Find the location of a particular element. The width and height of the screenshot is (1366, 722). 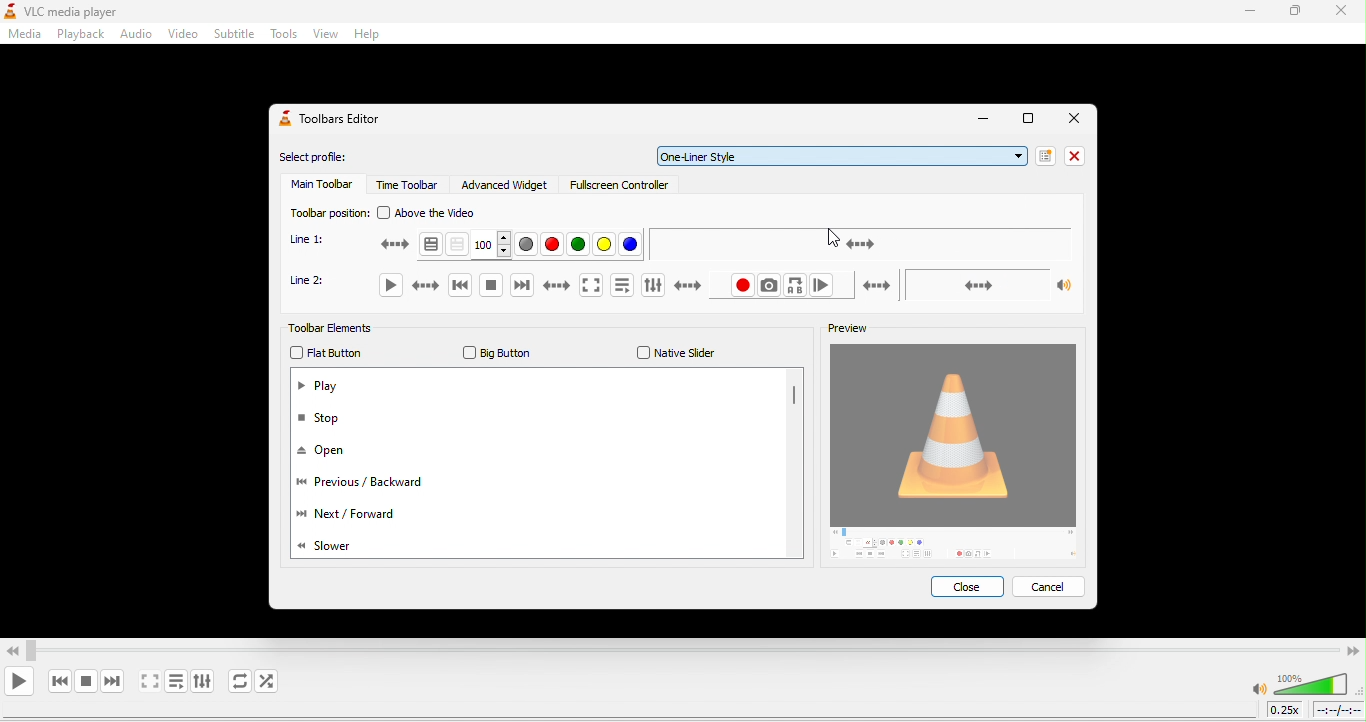

video is located at coordinates (184, 34).